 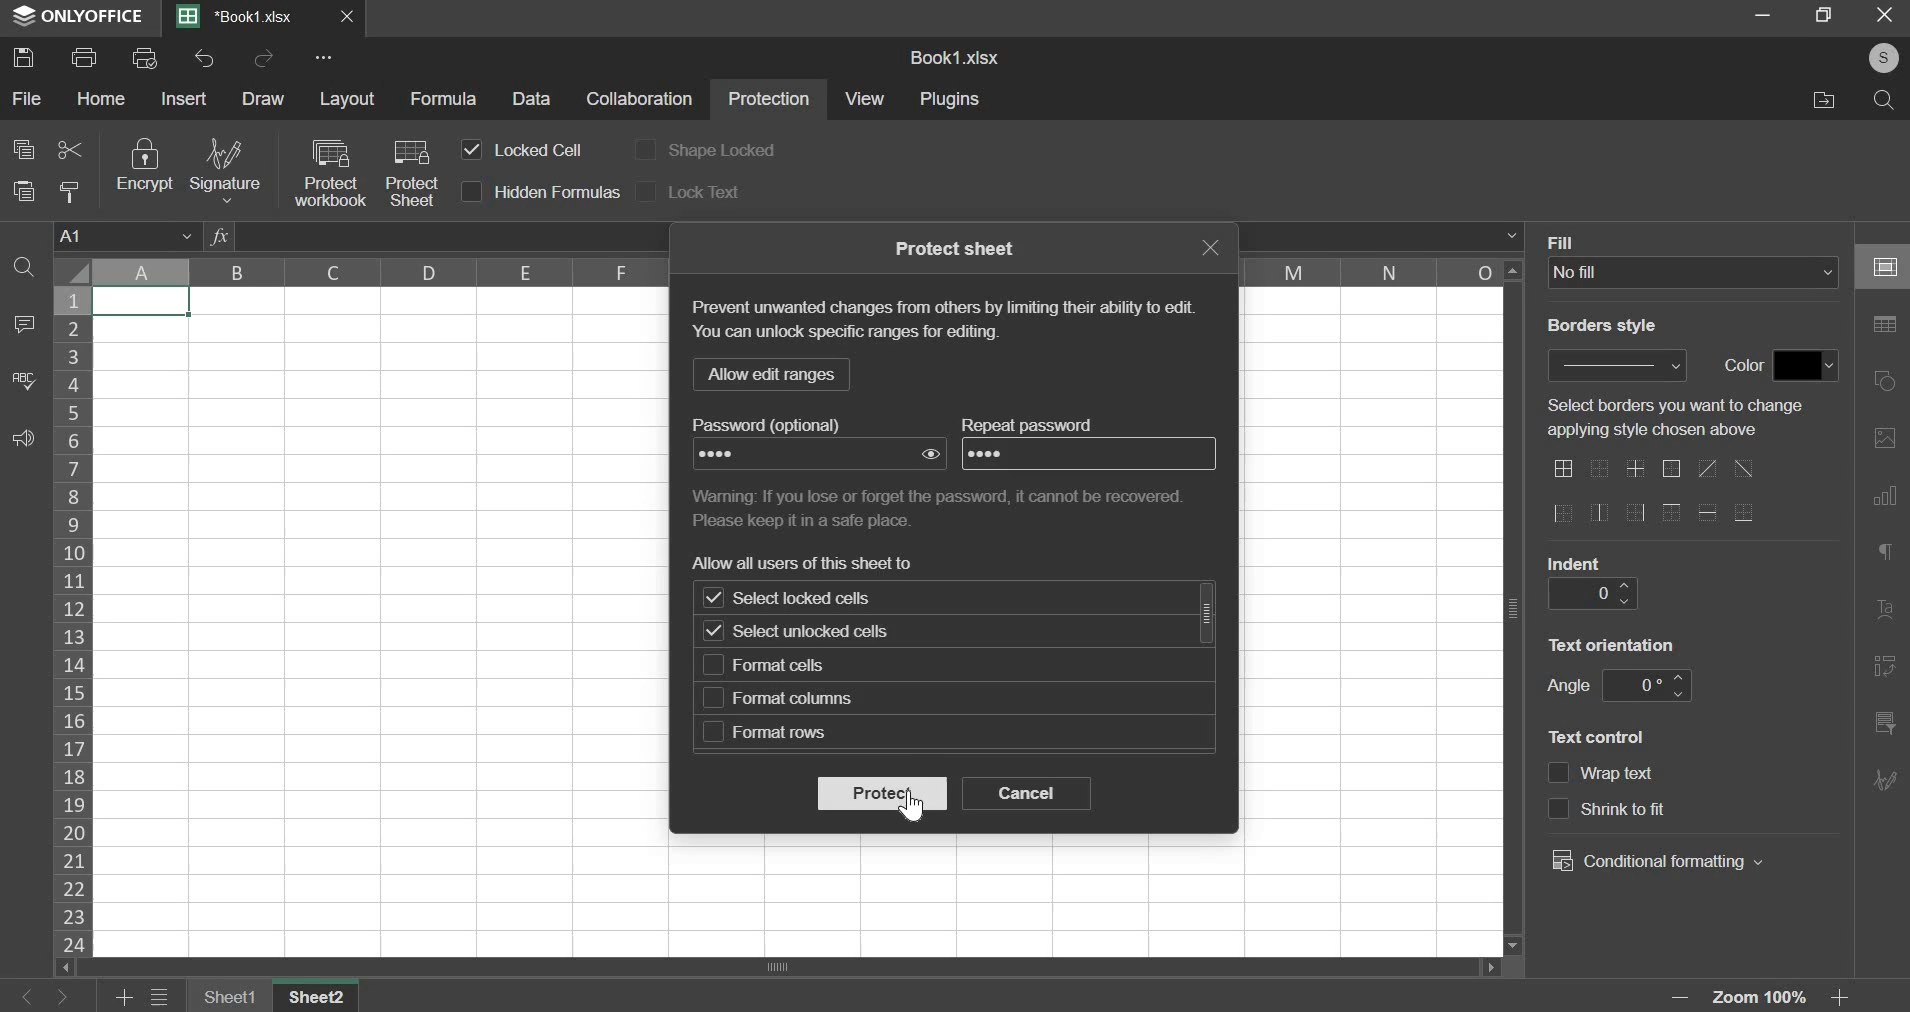 I want to click on redo, so click(x=264, y=59).